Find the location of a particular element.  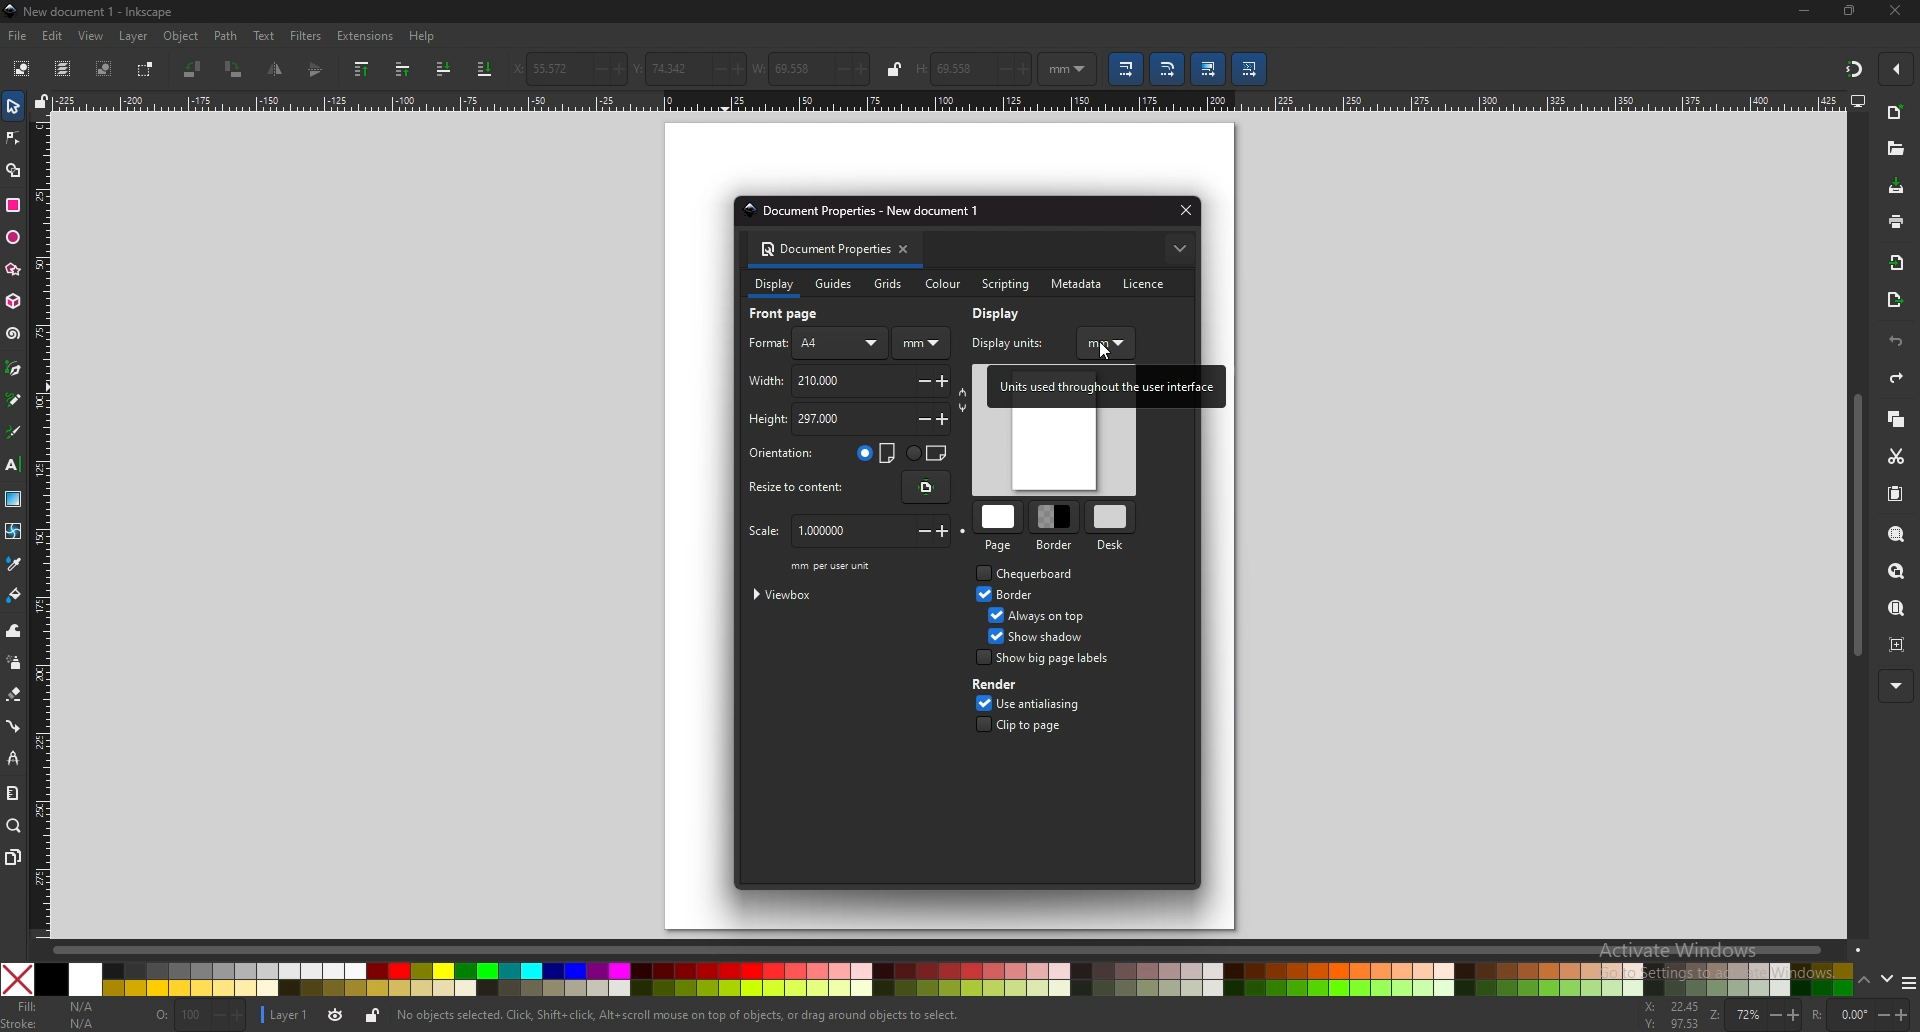

Stroke is located at coordinates (52, 1025).